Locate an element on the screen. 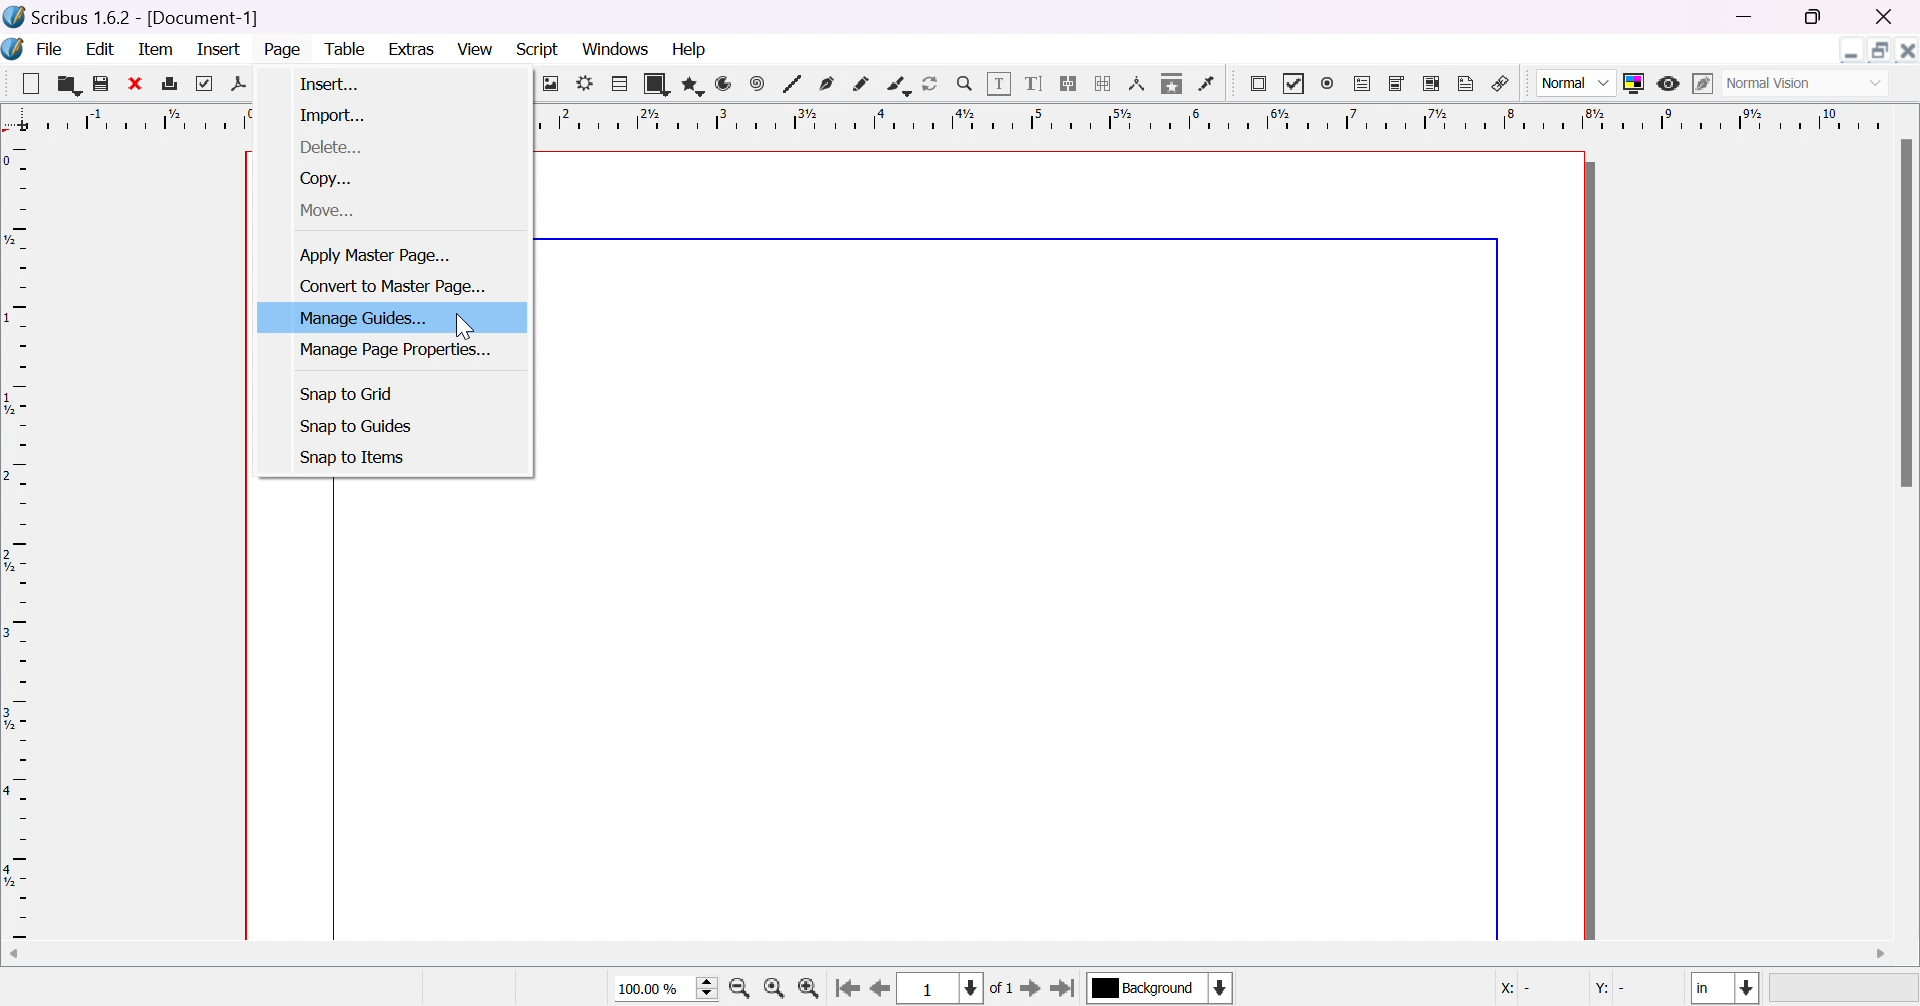  go to next page is located at coordinates (1031, 989).